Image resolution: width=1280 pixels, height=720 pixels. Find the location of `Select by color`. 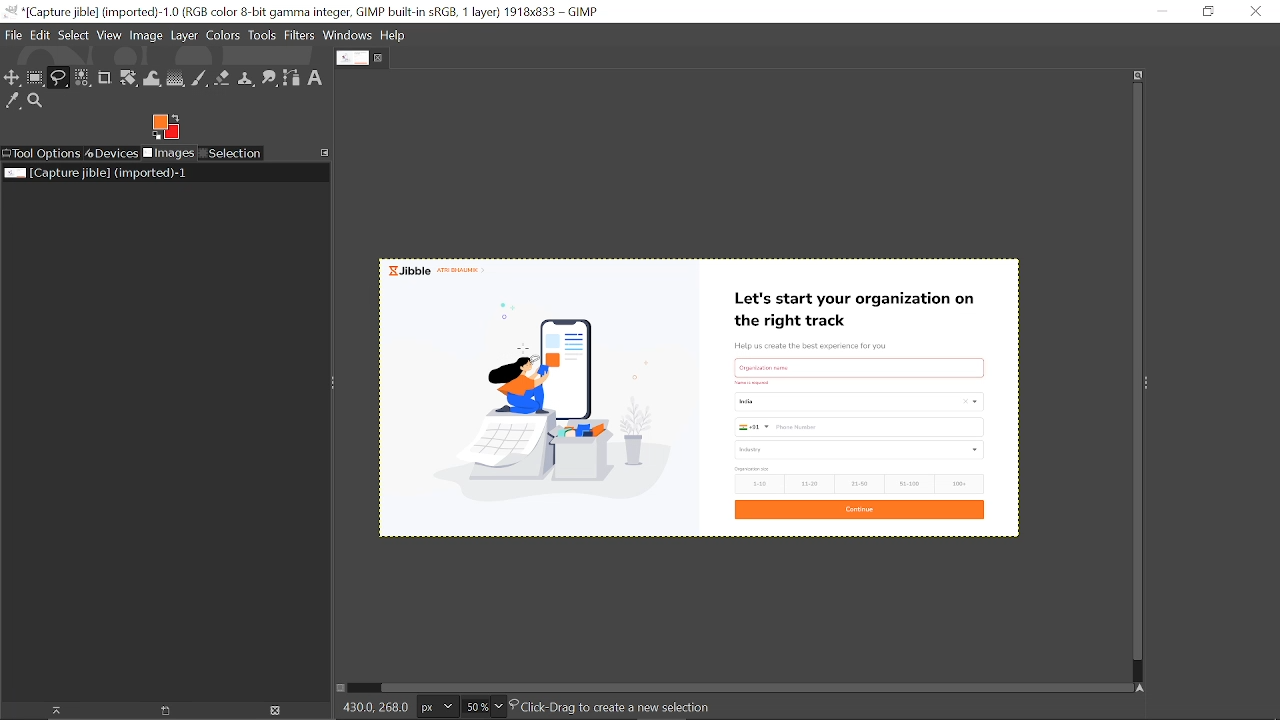

Select by color is located at coordinates (82, 79).